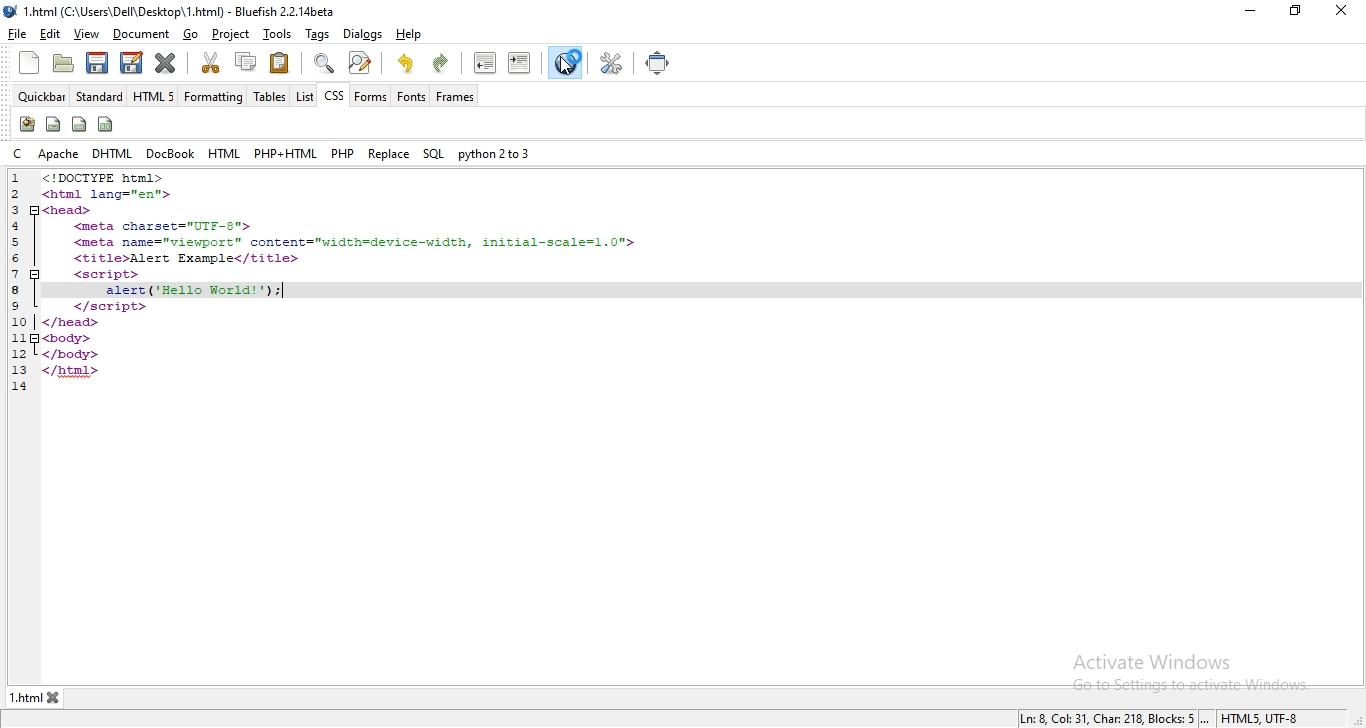 This screenshot has width=1366, height=728. What do you see at coordinates (108, 306) in the screenshot?
I see `</script>` at bounding box center [108, 306].